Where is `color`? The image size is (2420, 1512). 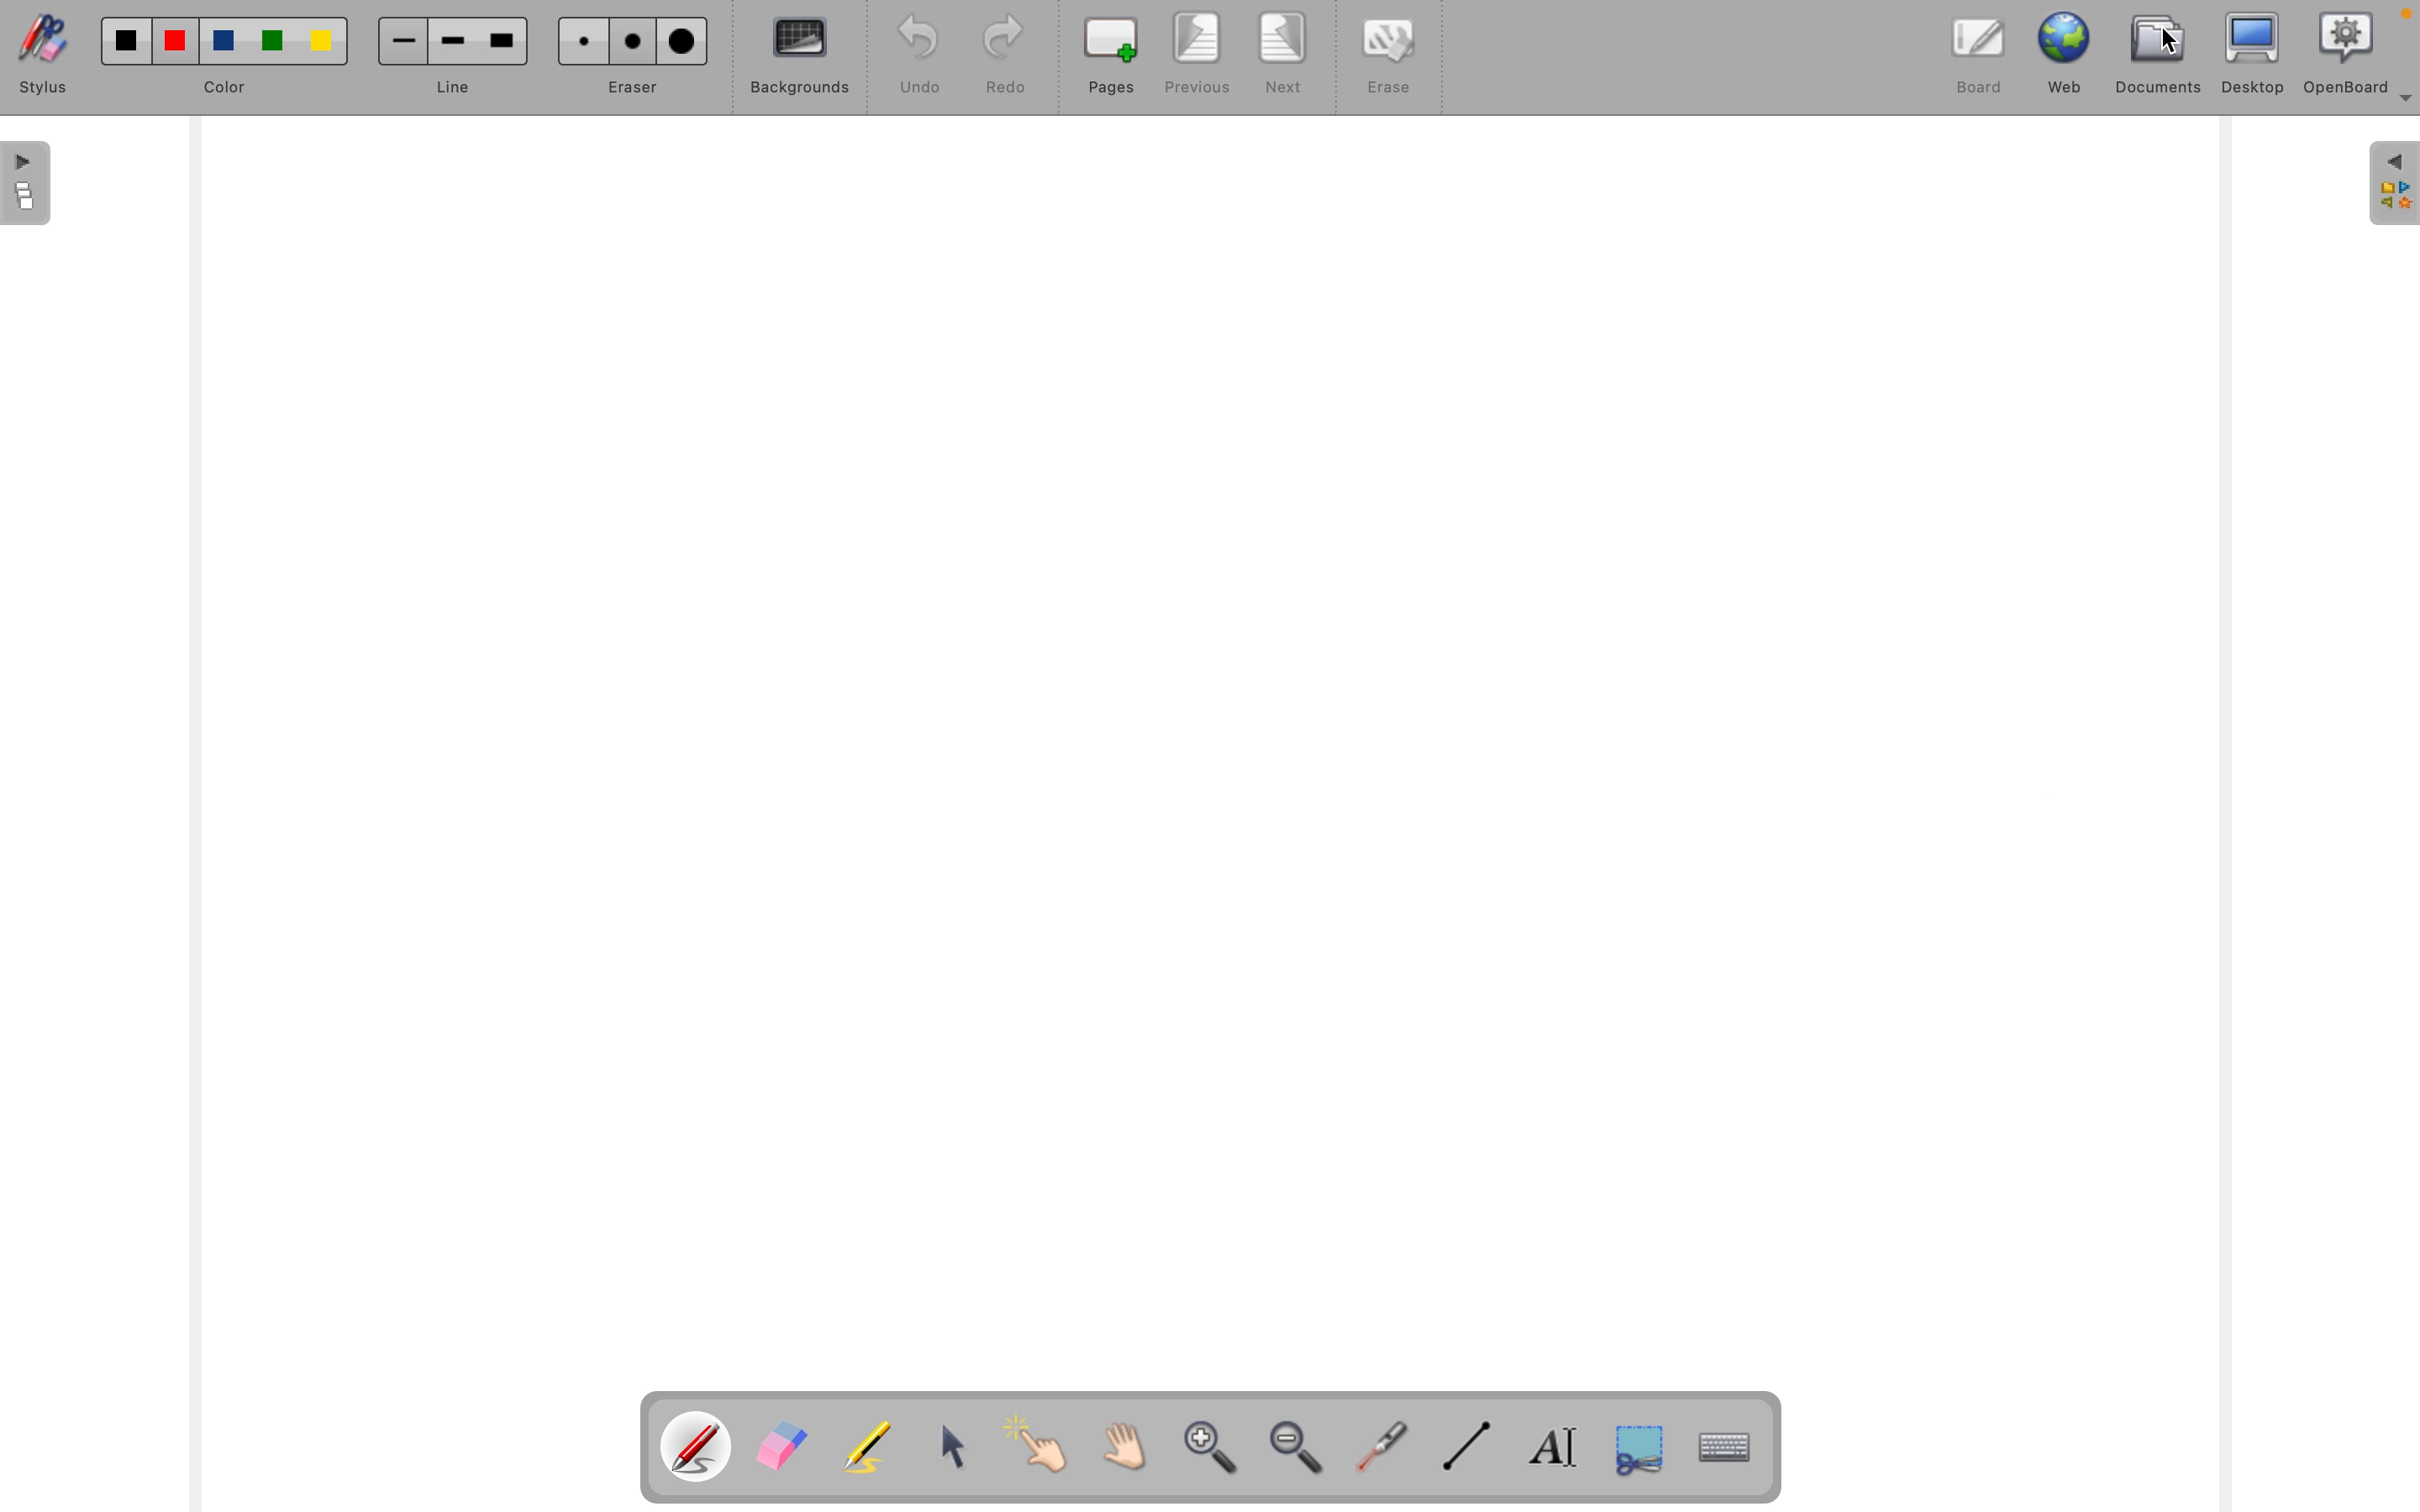
color is located at coordinates (214, 62).